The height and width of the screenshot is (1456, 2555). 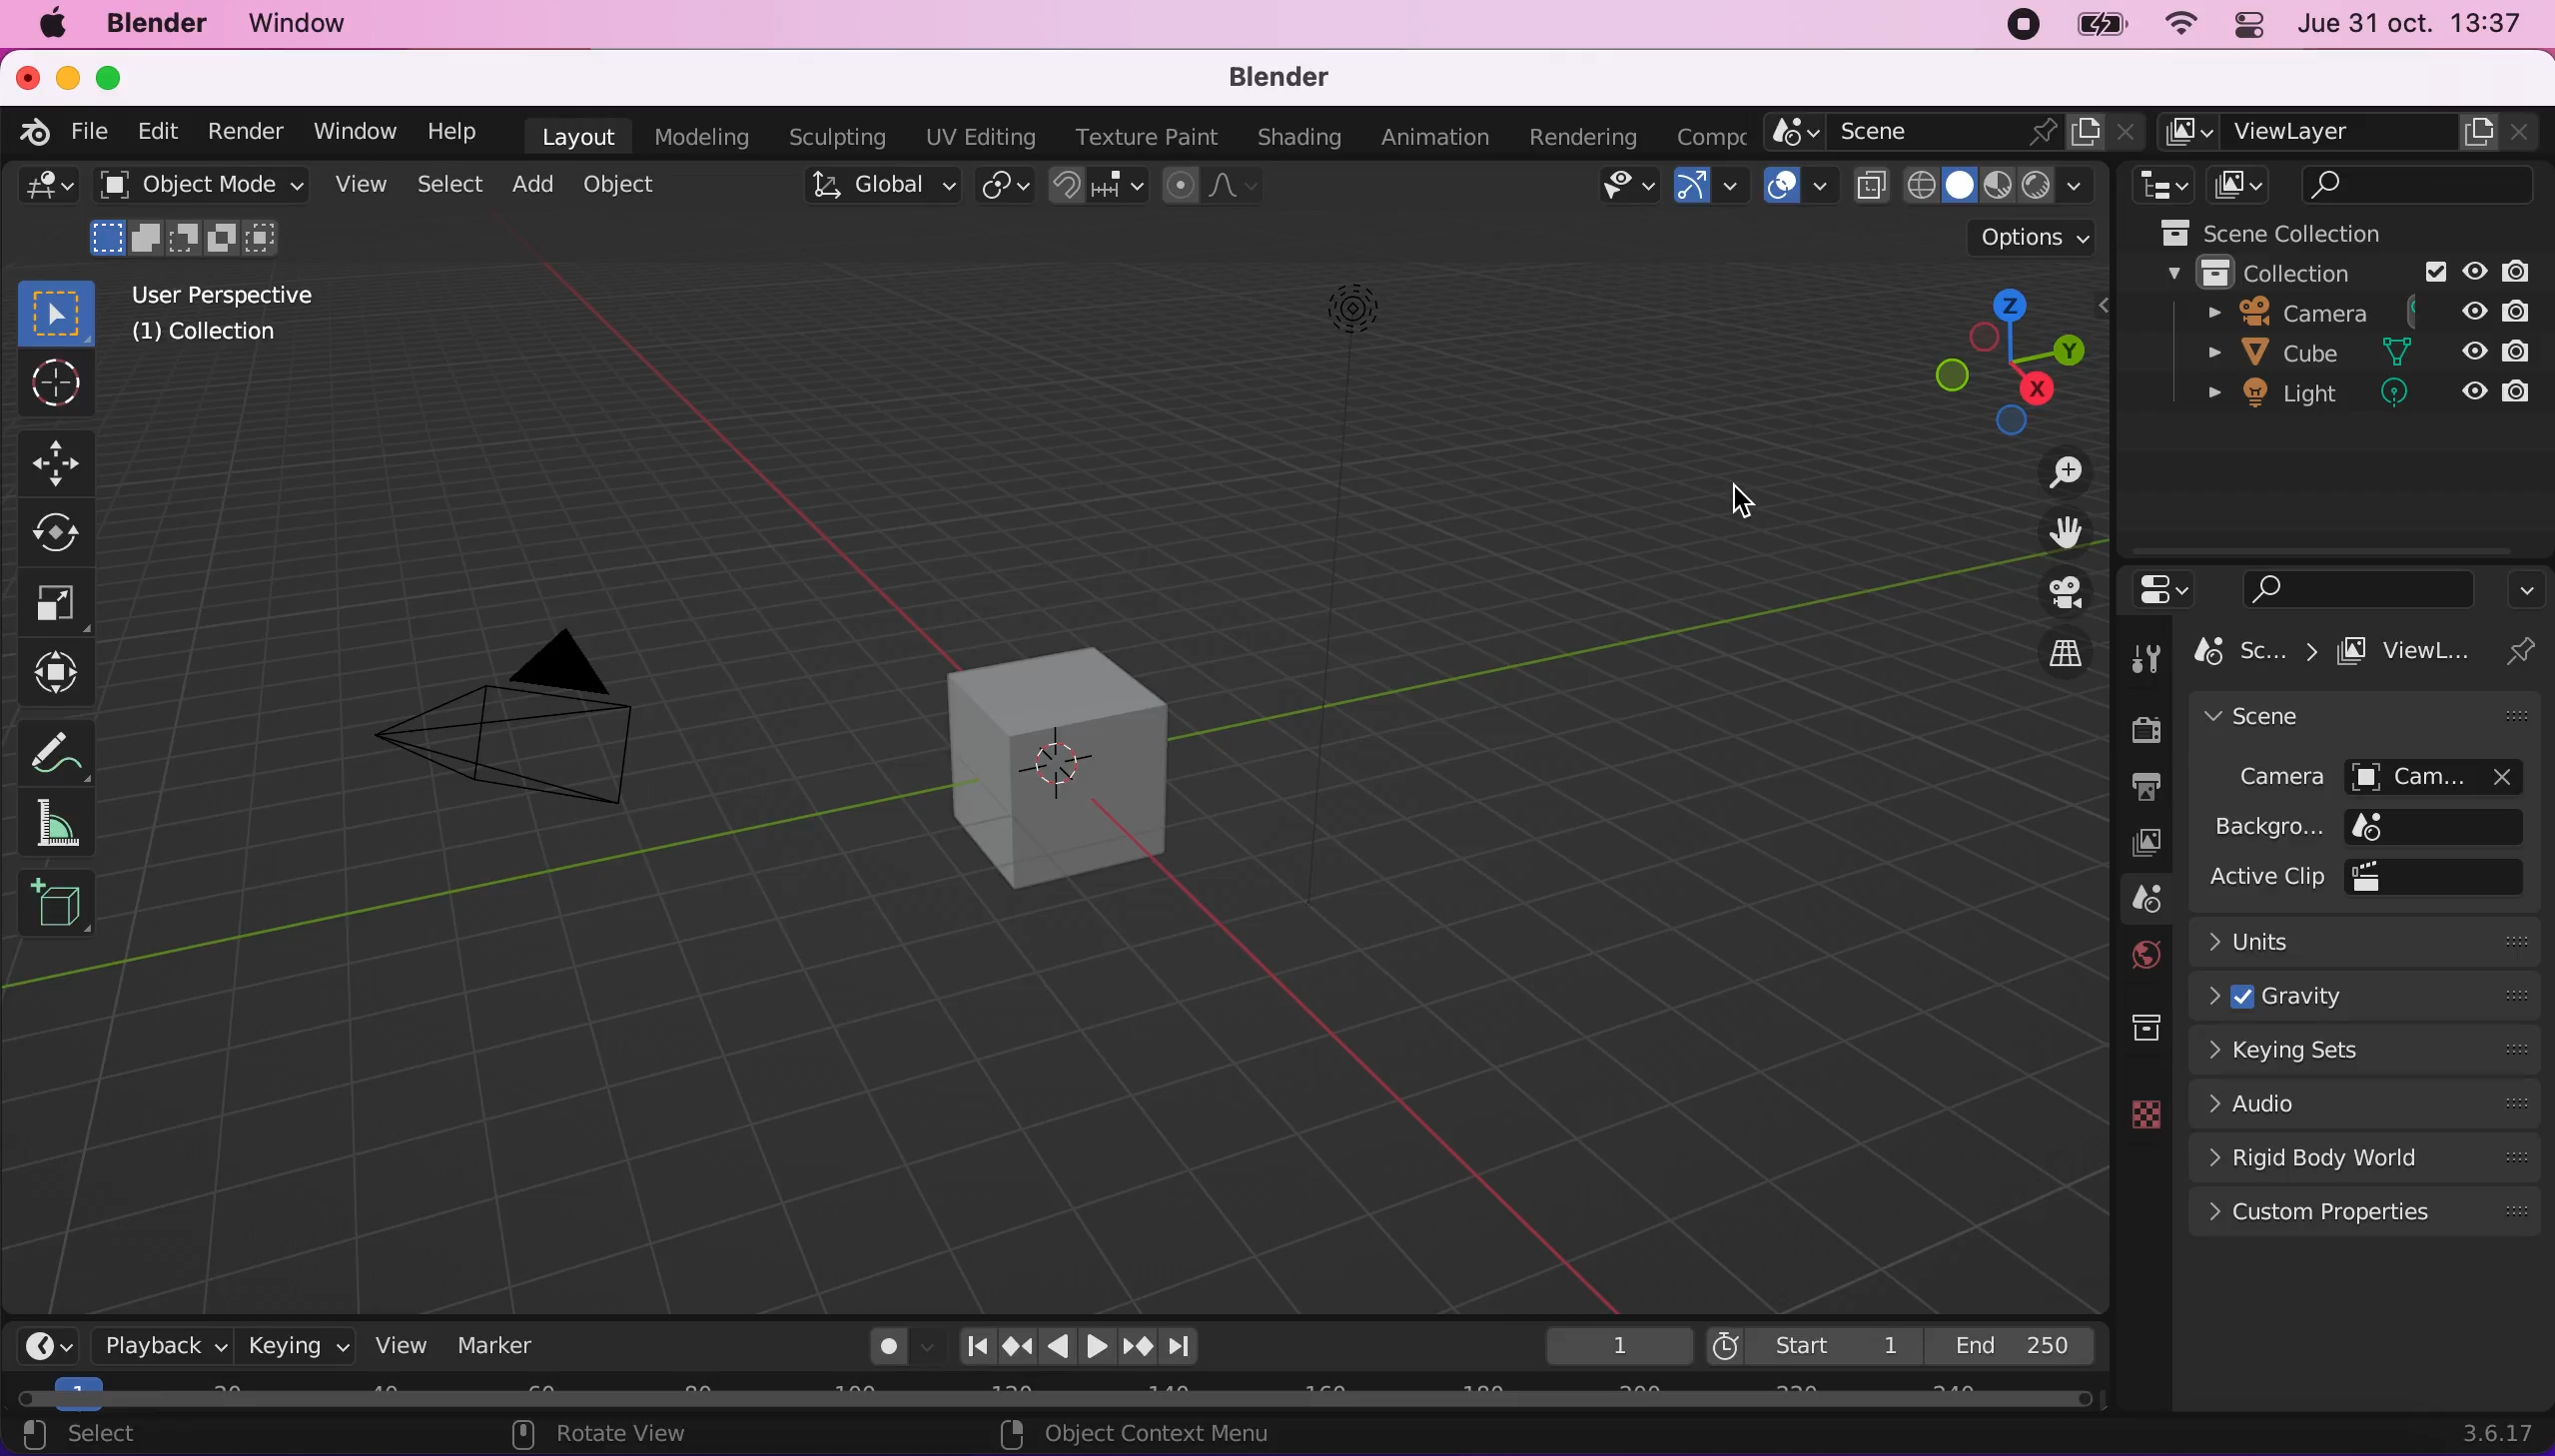 I want to click on gravity, so click(x=2365, y=995).